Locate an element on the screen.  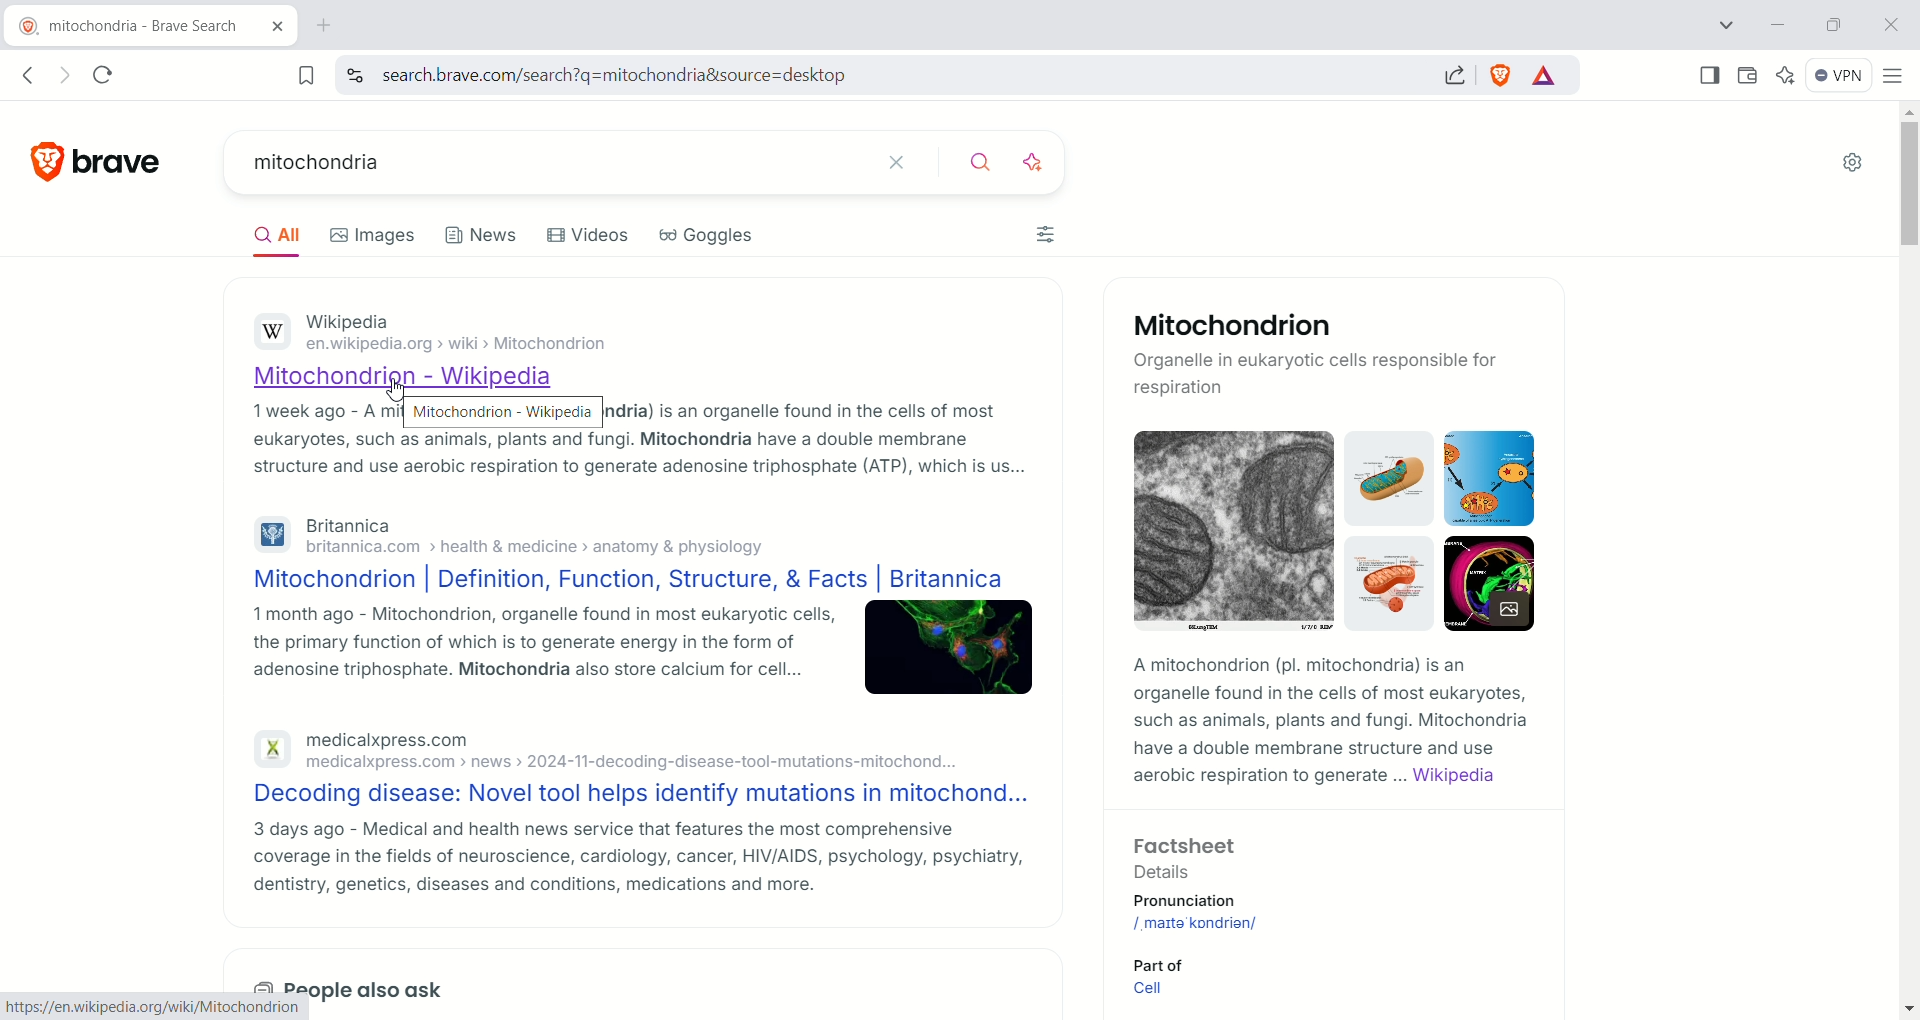
search is located at coordinates (880, 76).